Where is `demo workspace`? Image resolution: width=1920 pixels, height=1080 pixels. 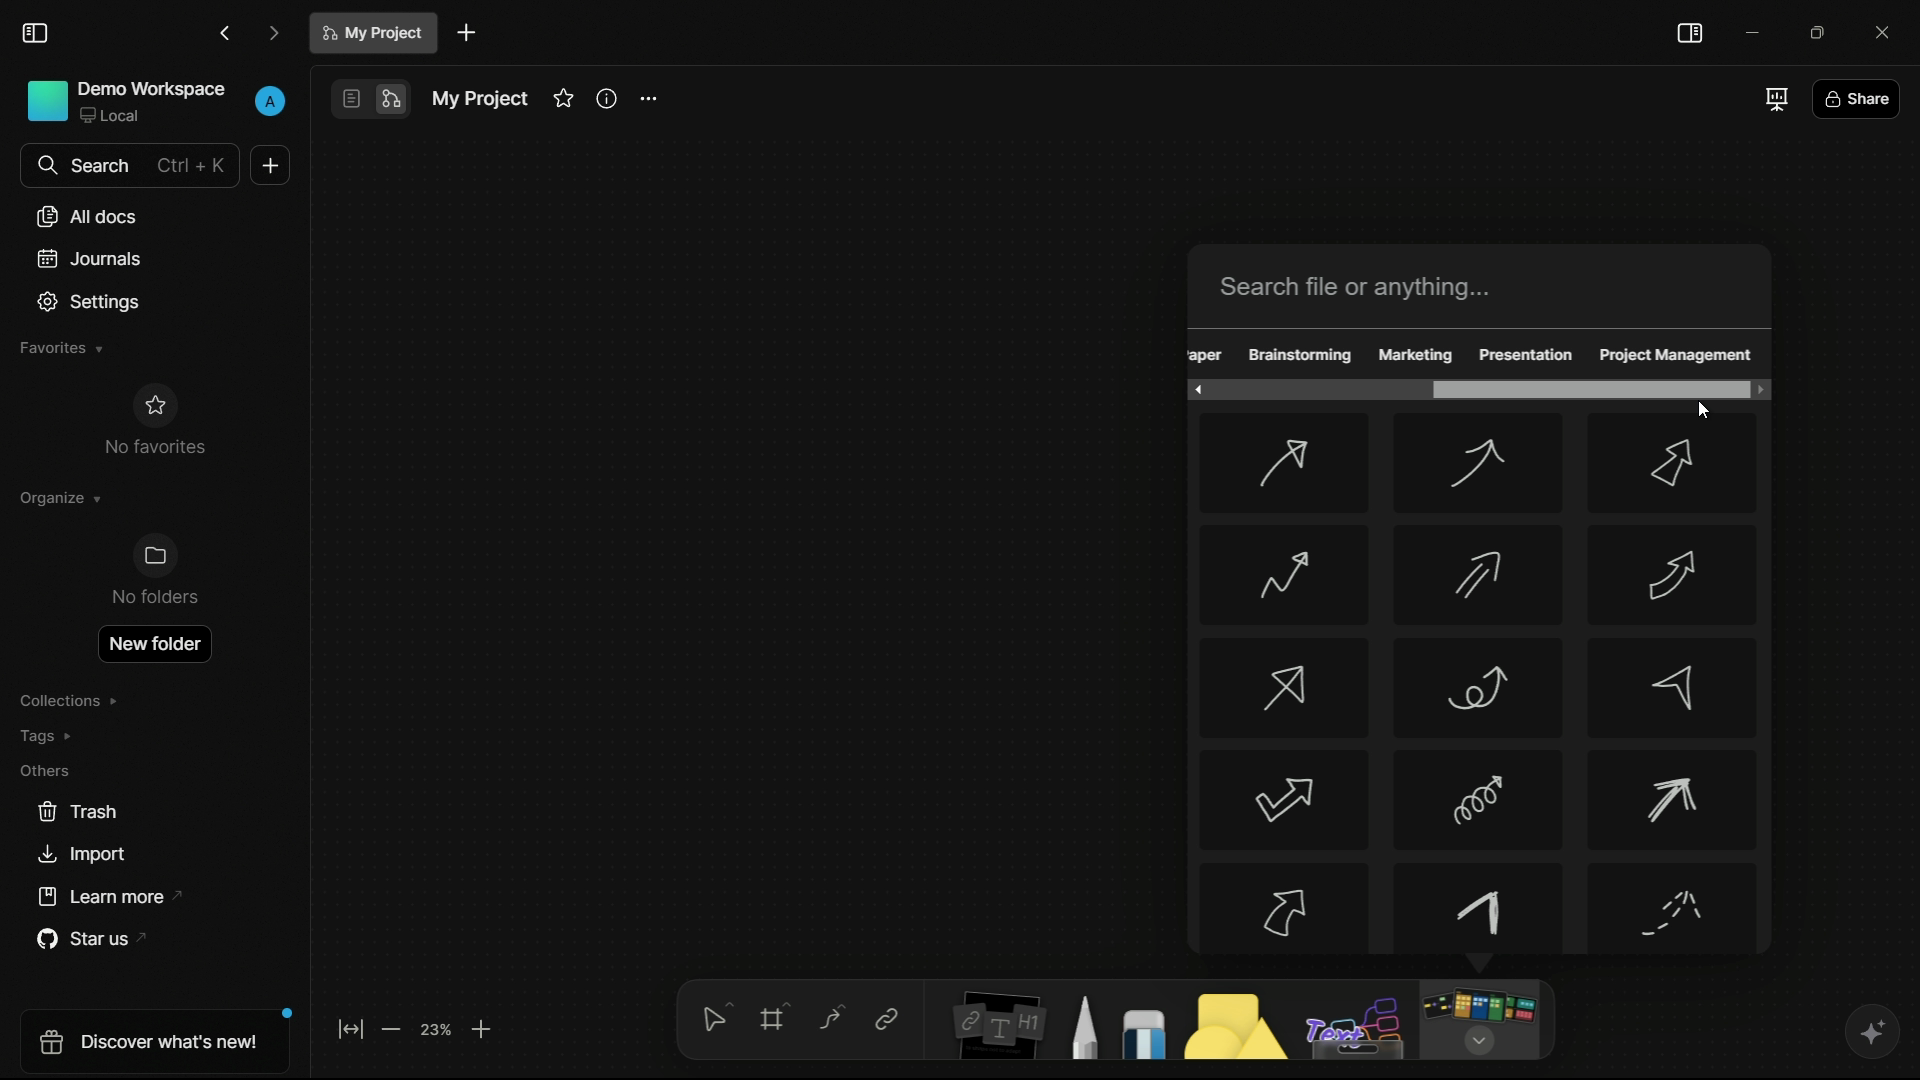 demo workspace is located at coordinates (127, 103).